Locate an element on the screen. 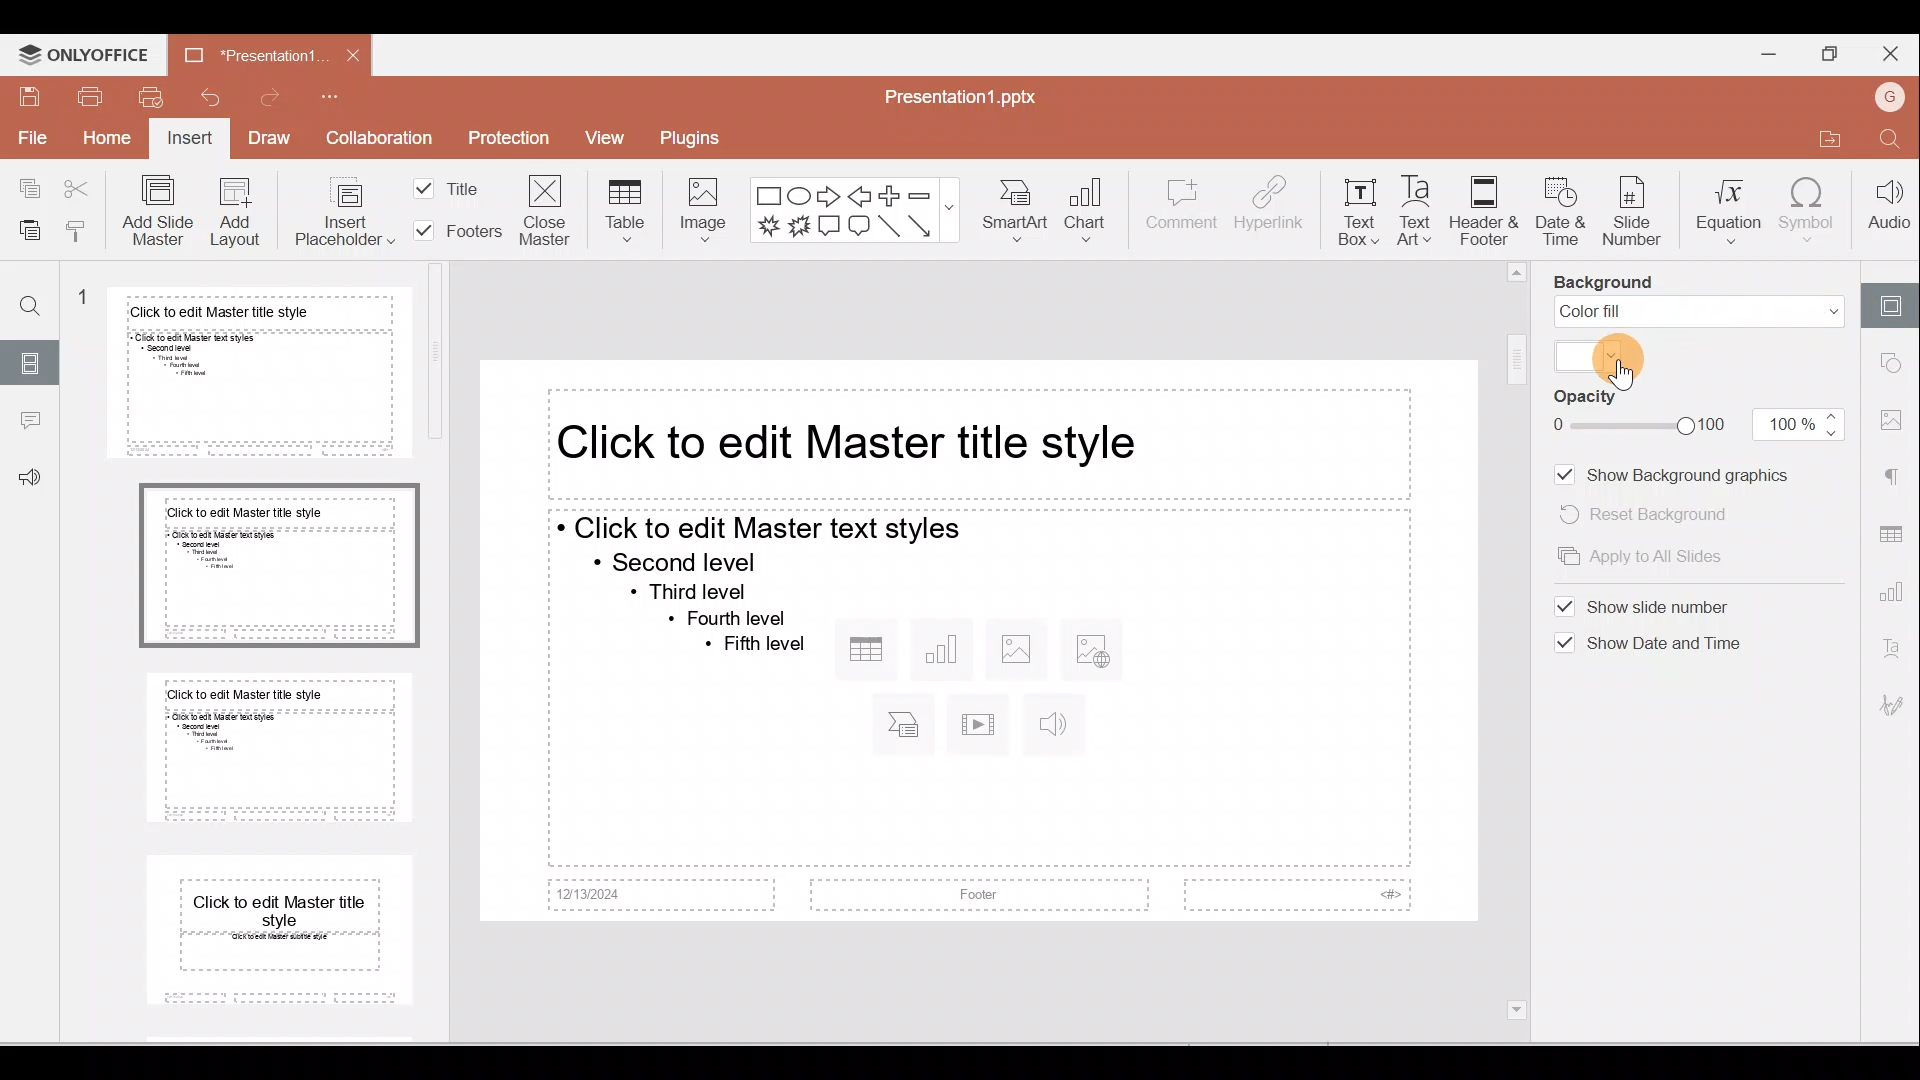 This screenshot has width=1920, height=1080. Master slide 3 is located at coordinates (280, 744).